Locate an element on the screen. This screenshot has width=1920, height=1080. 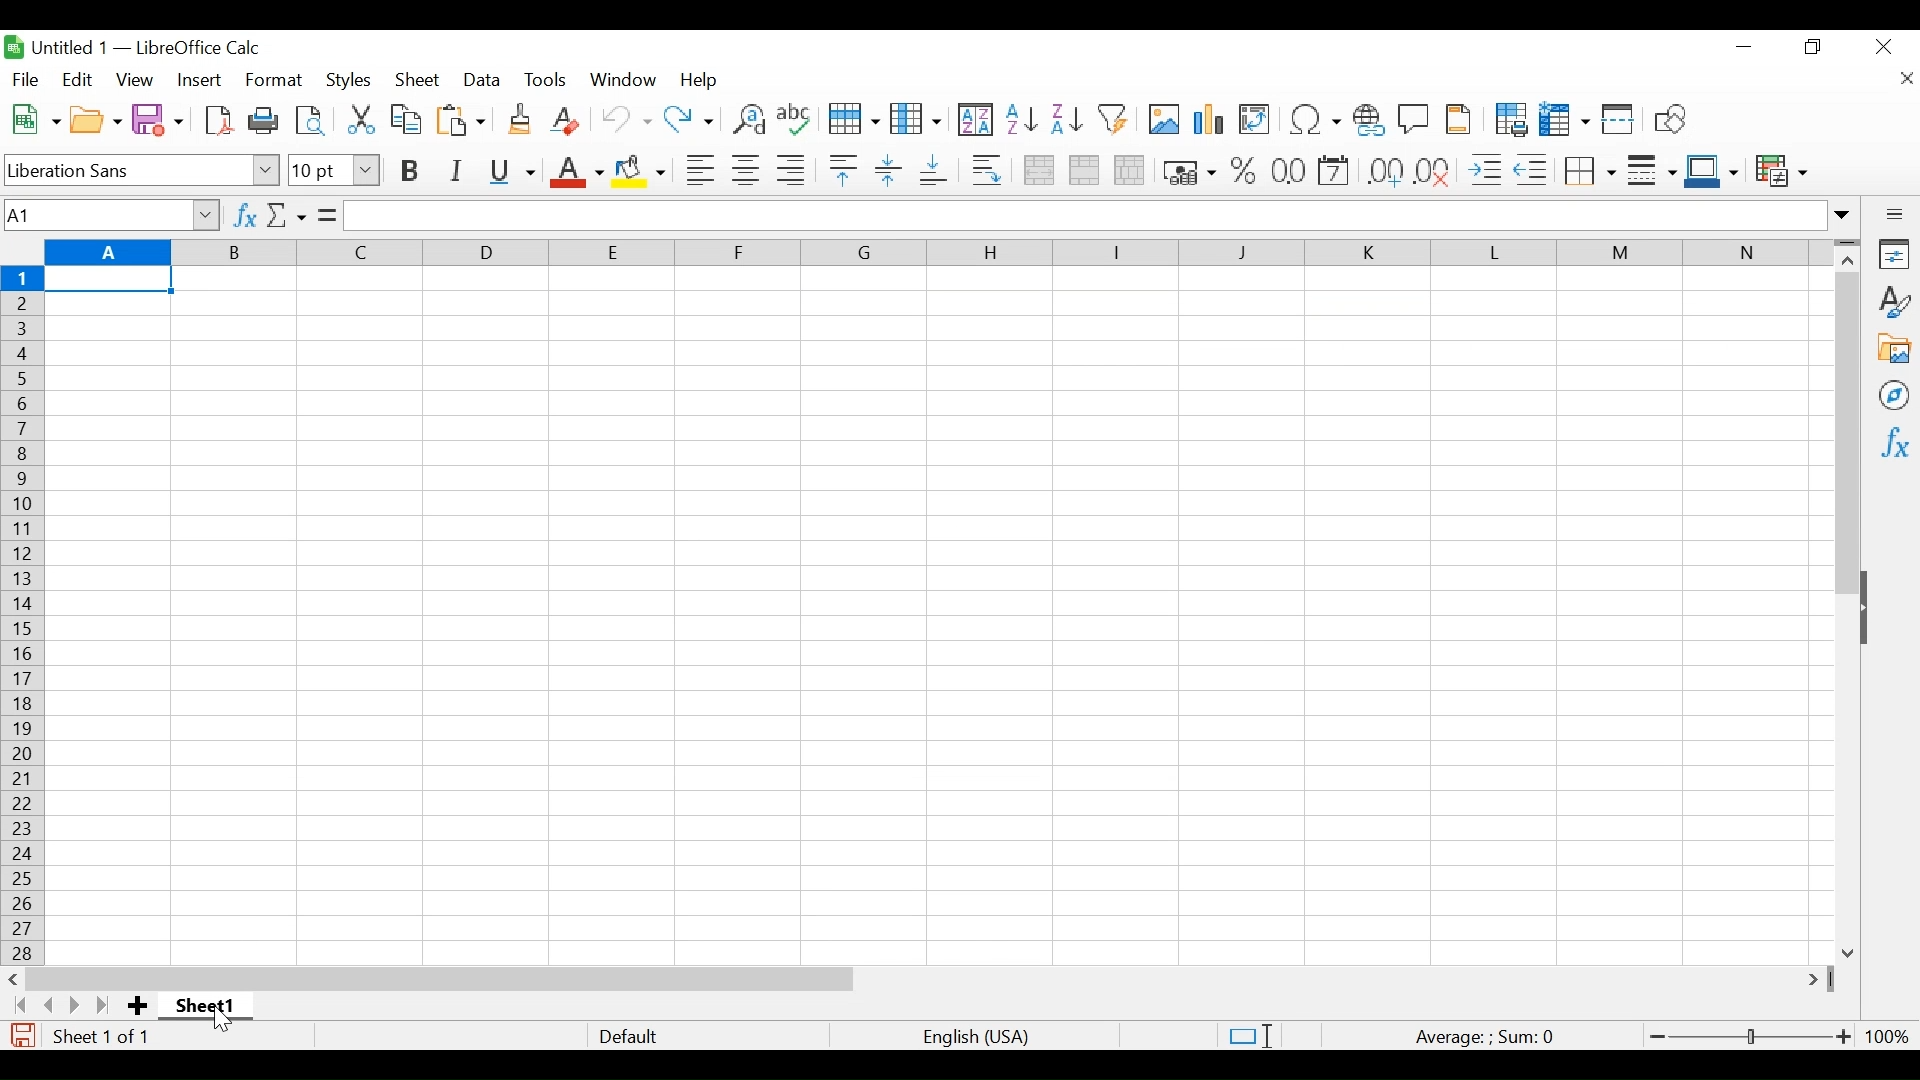
Insert or Edit Pivot table is located at coordinates (1256, 120).